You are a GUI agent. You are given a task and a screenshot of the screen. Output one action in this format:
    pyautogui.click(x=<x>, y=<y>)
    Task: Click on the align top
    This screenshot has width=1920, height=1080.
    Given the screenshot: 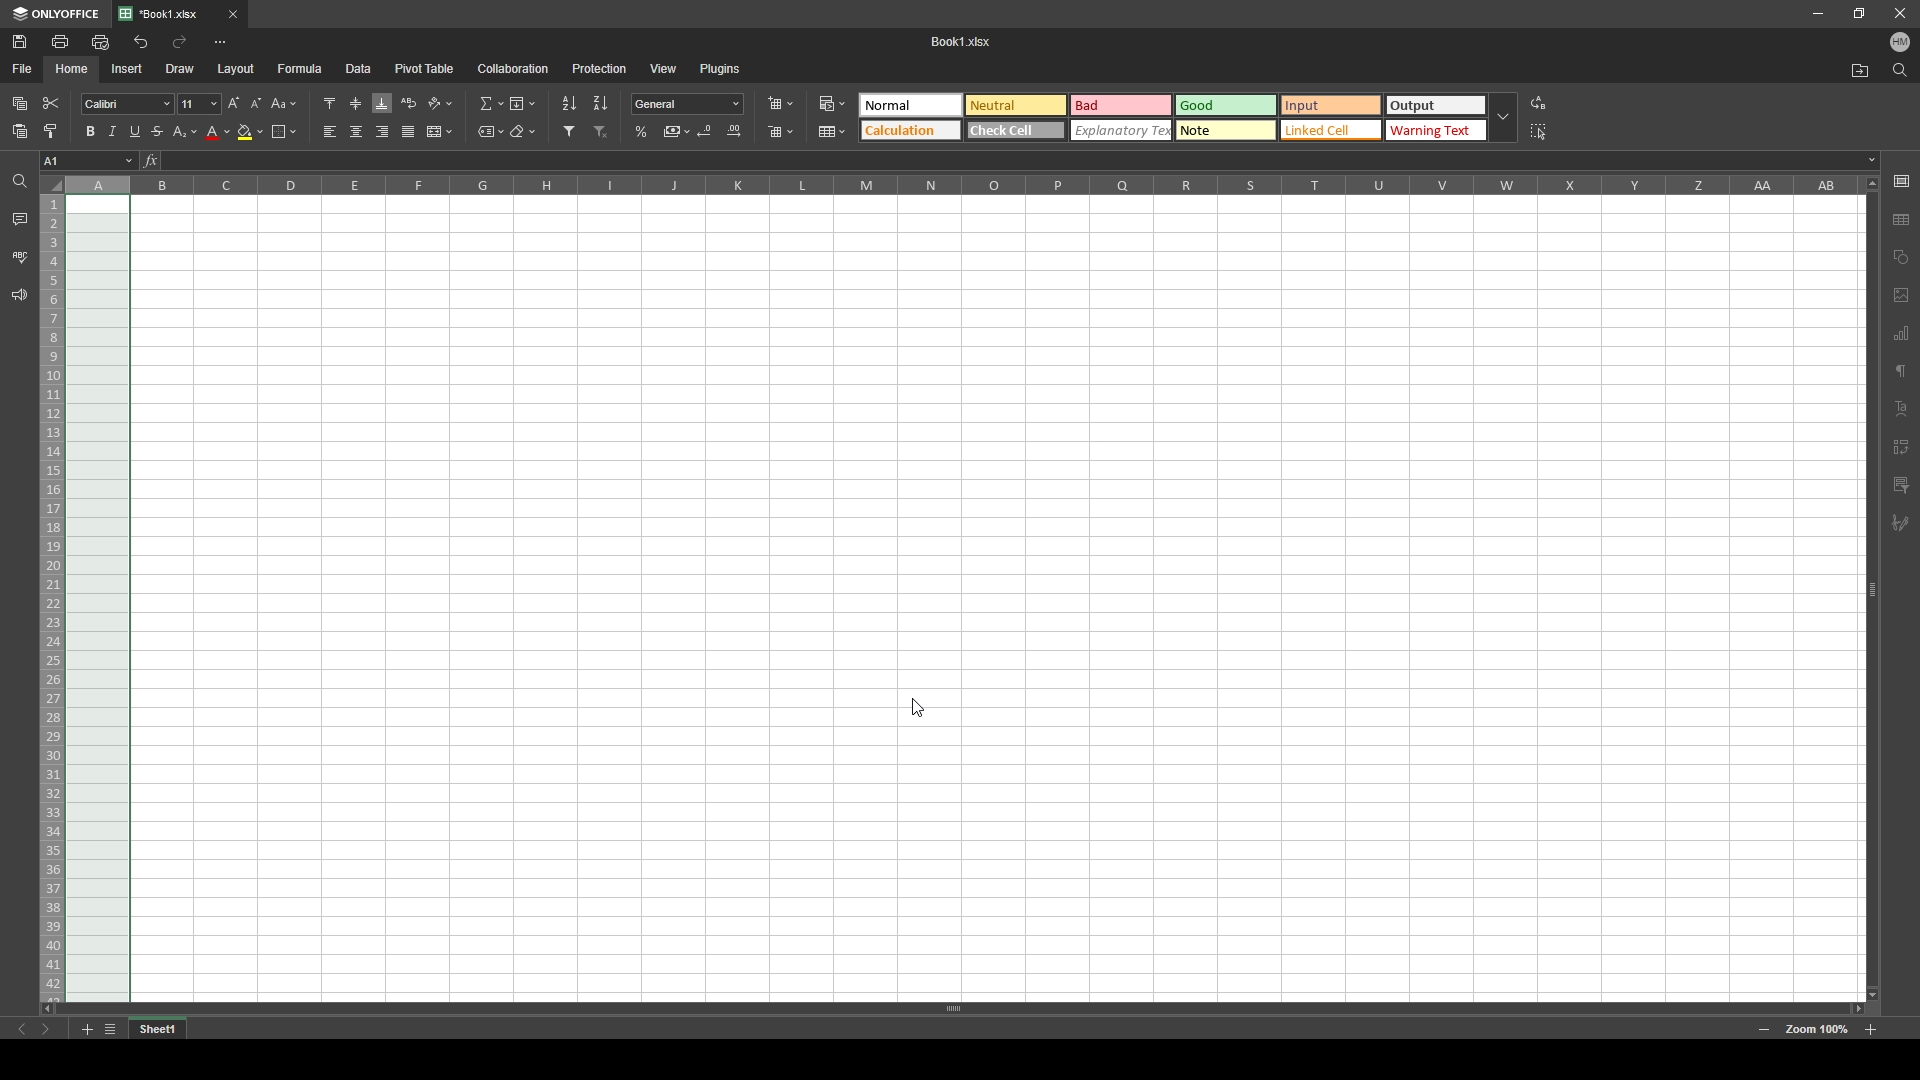 What is the action you would take?
    pyautogui.click(x=330, y=102)
    